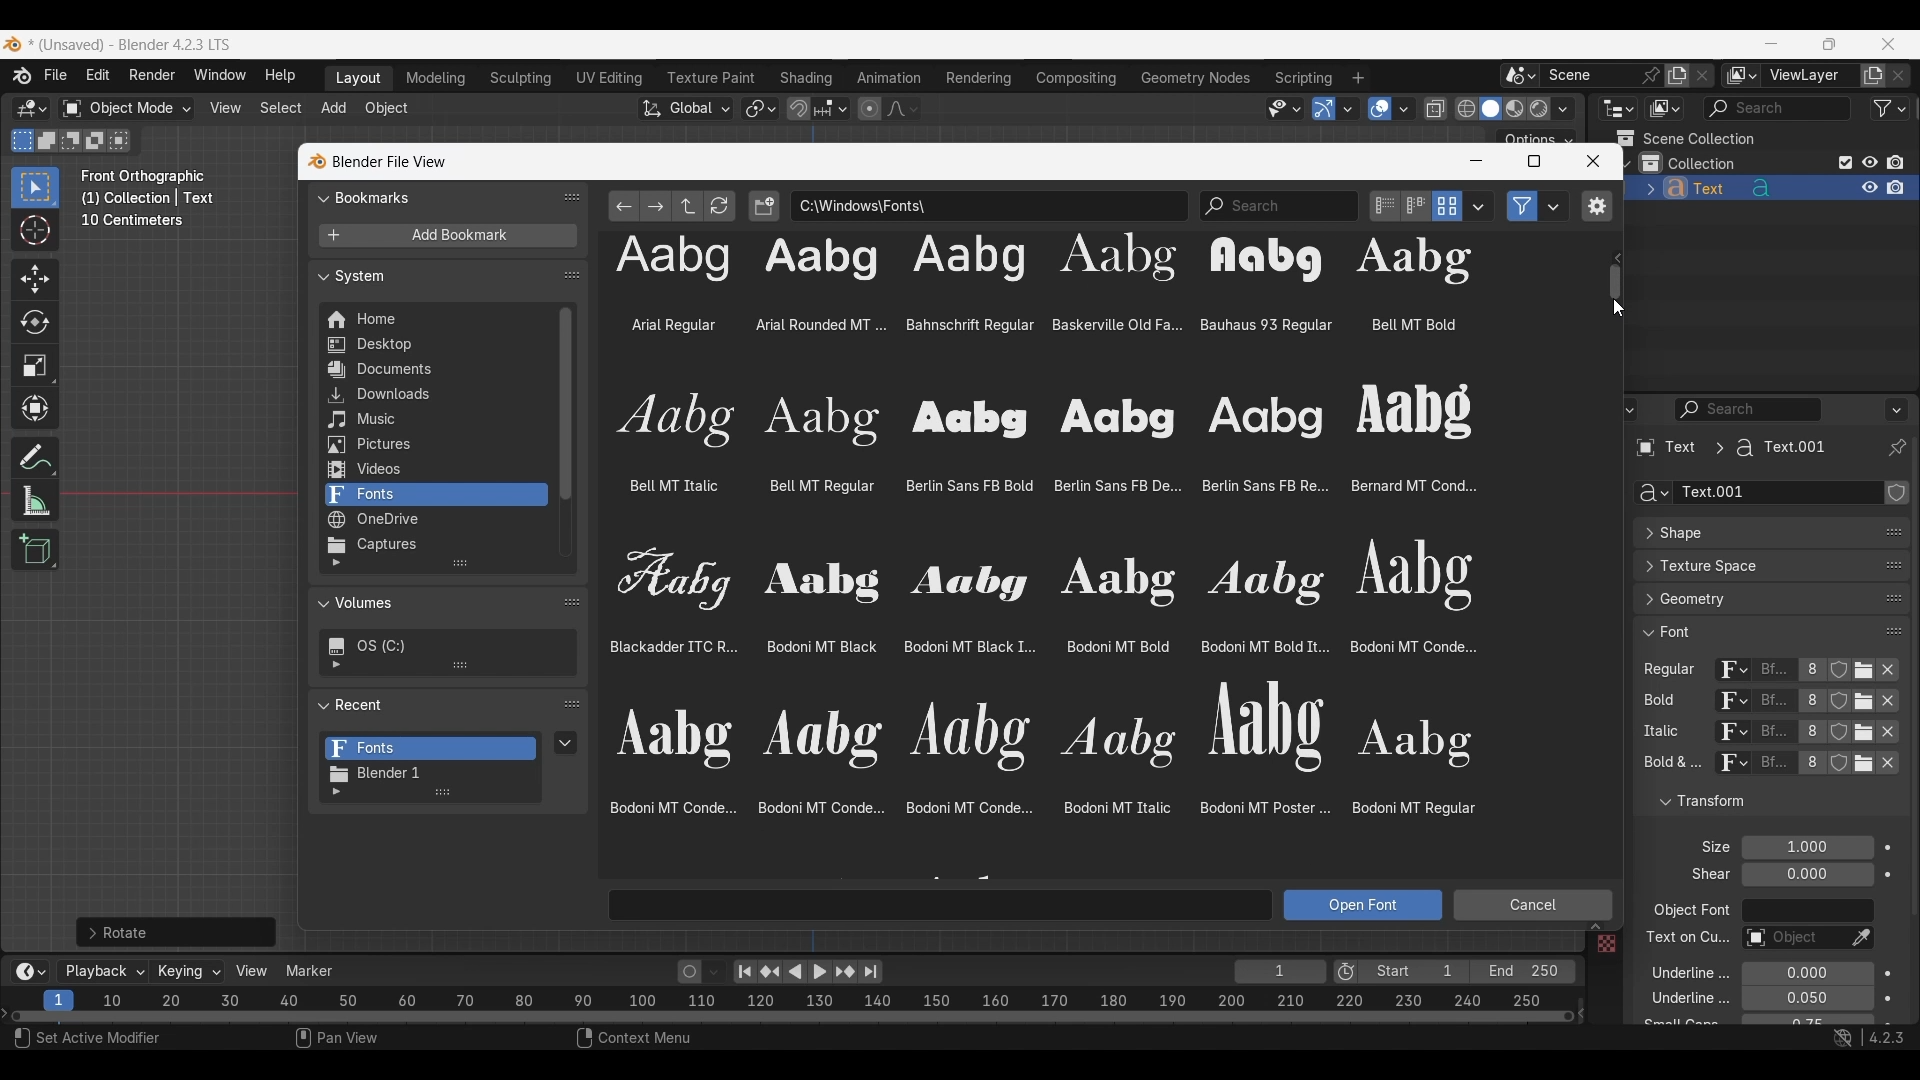  I want to click on , so click(1603, 946).